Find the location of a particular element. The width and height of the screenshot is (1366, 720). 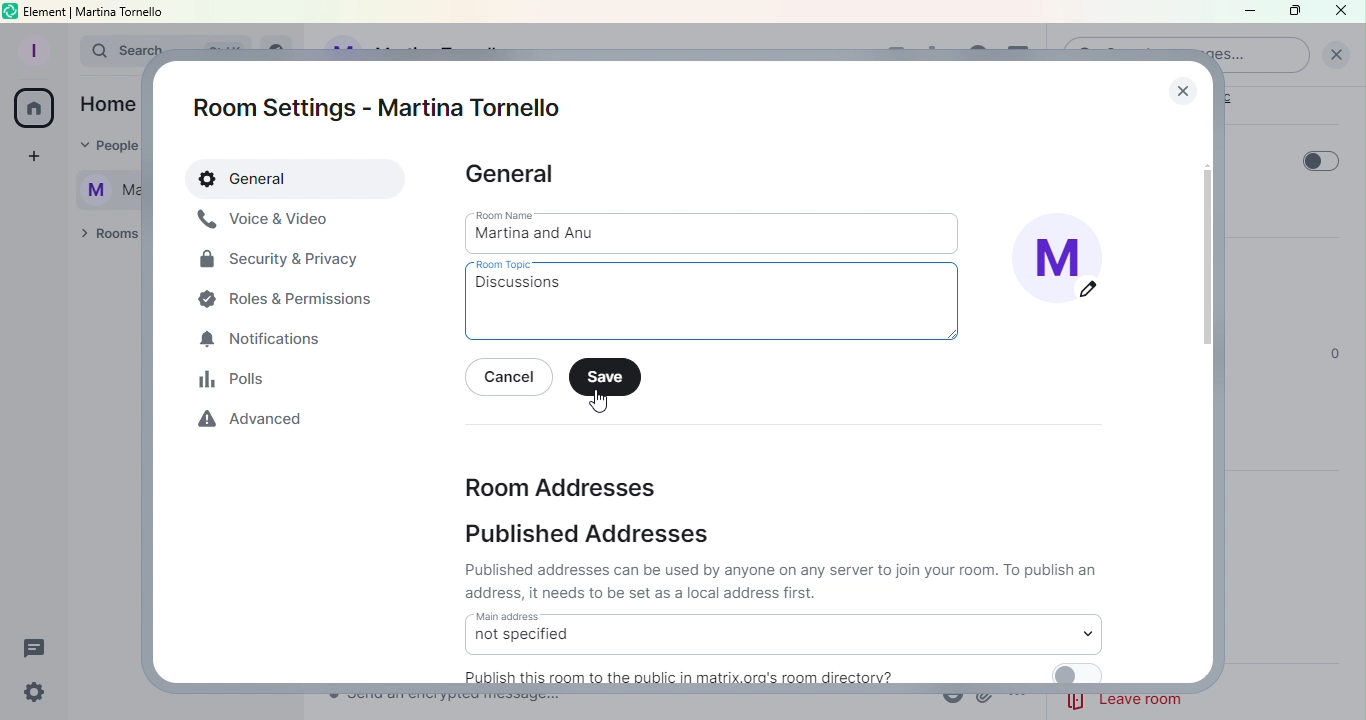

published addresses can be used by anyone on any server to join your room. To publish an adress, it needs to be set as local address first is located at coordinates (784, 581).